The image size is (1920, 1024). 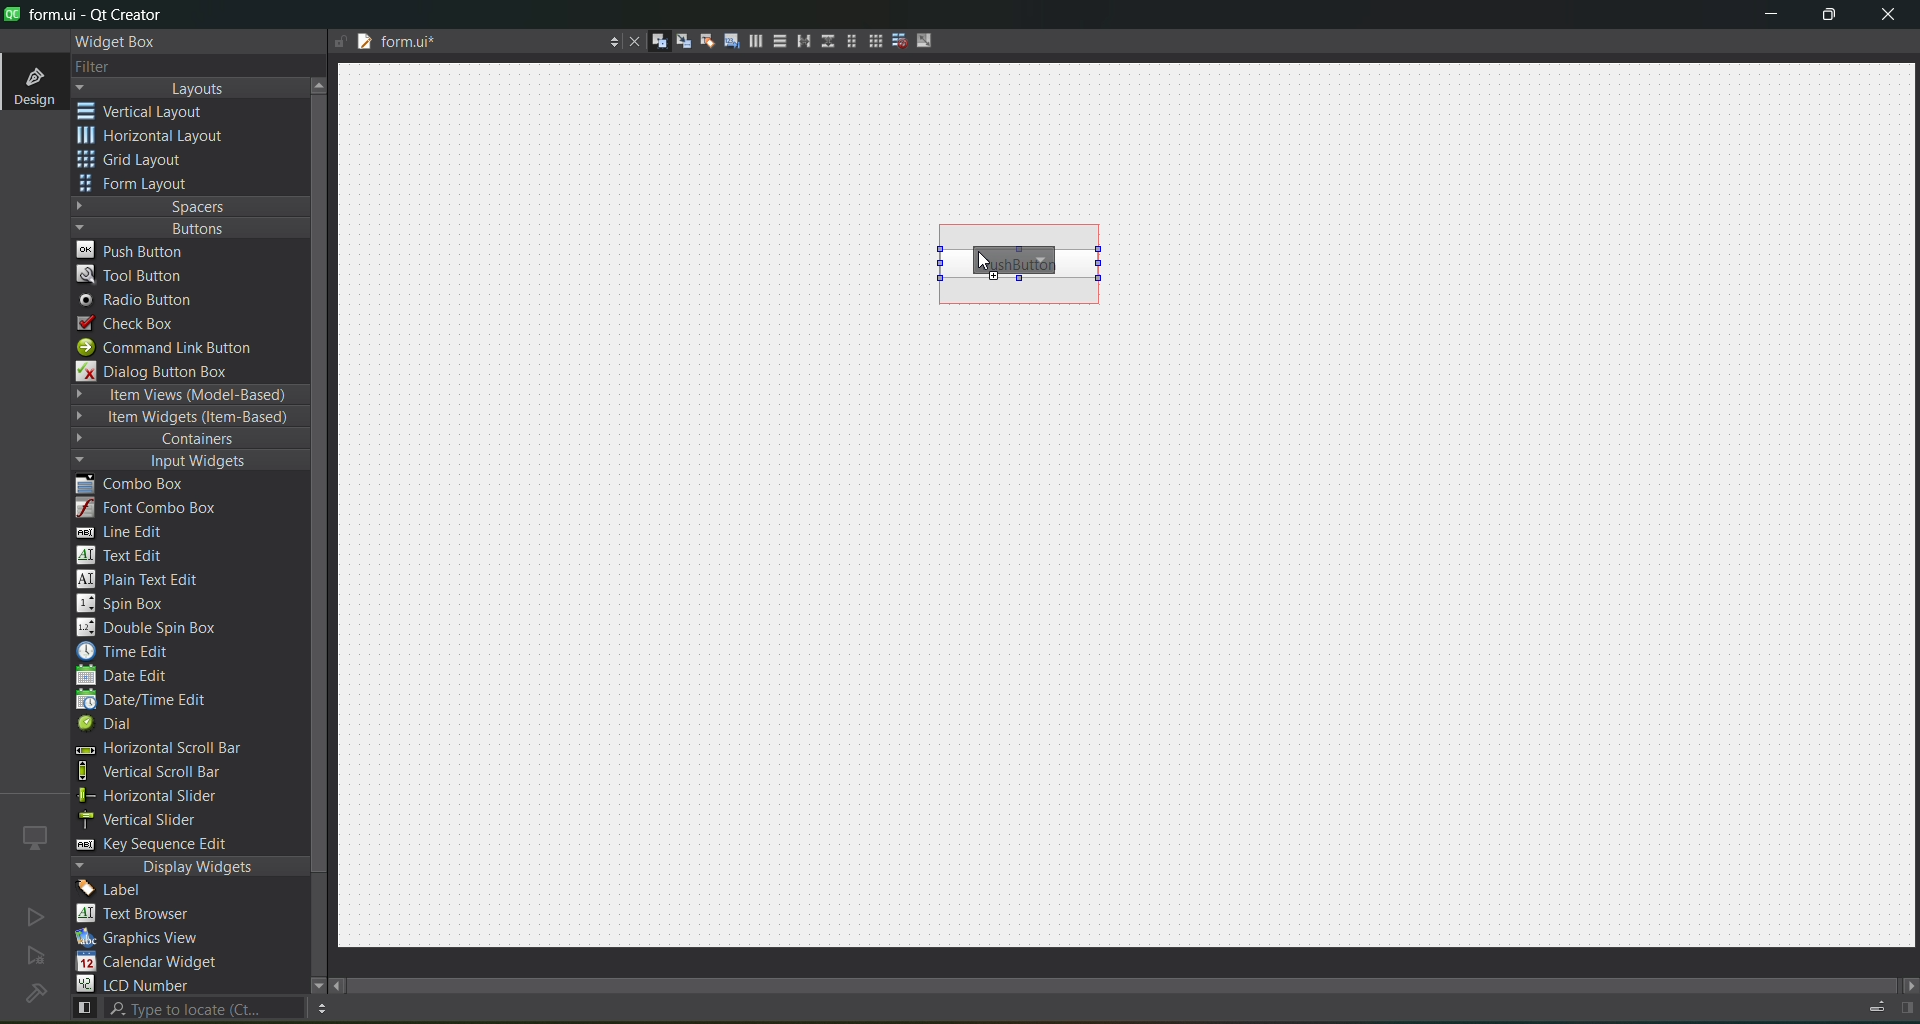 I want to click on no active project, so click(x=35, y=916).